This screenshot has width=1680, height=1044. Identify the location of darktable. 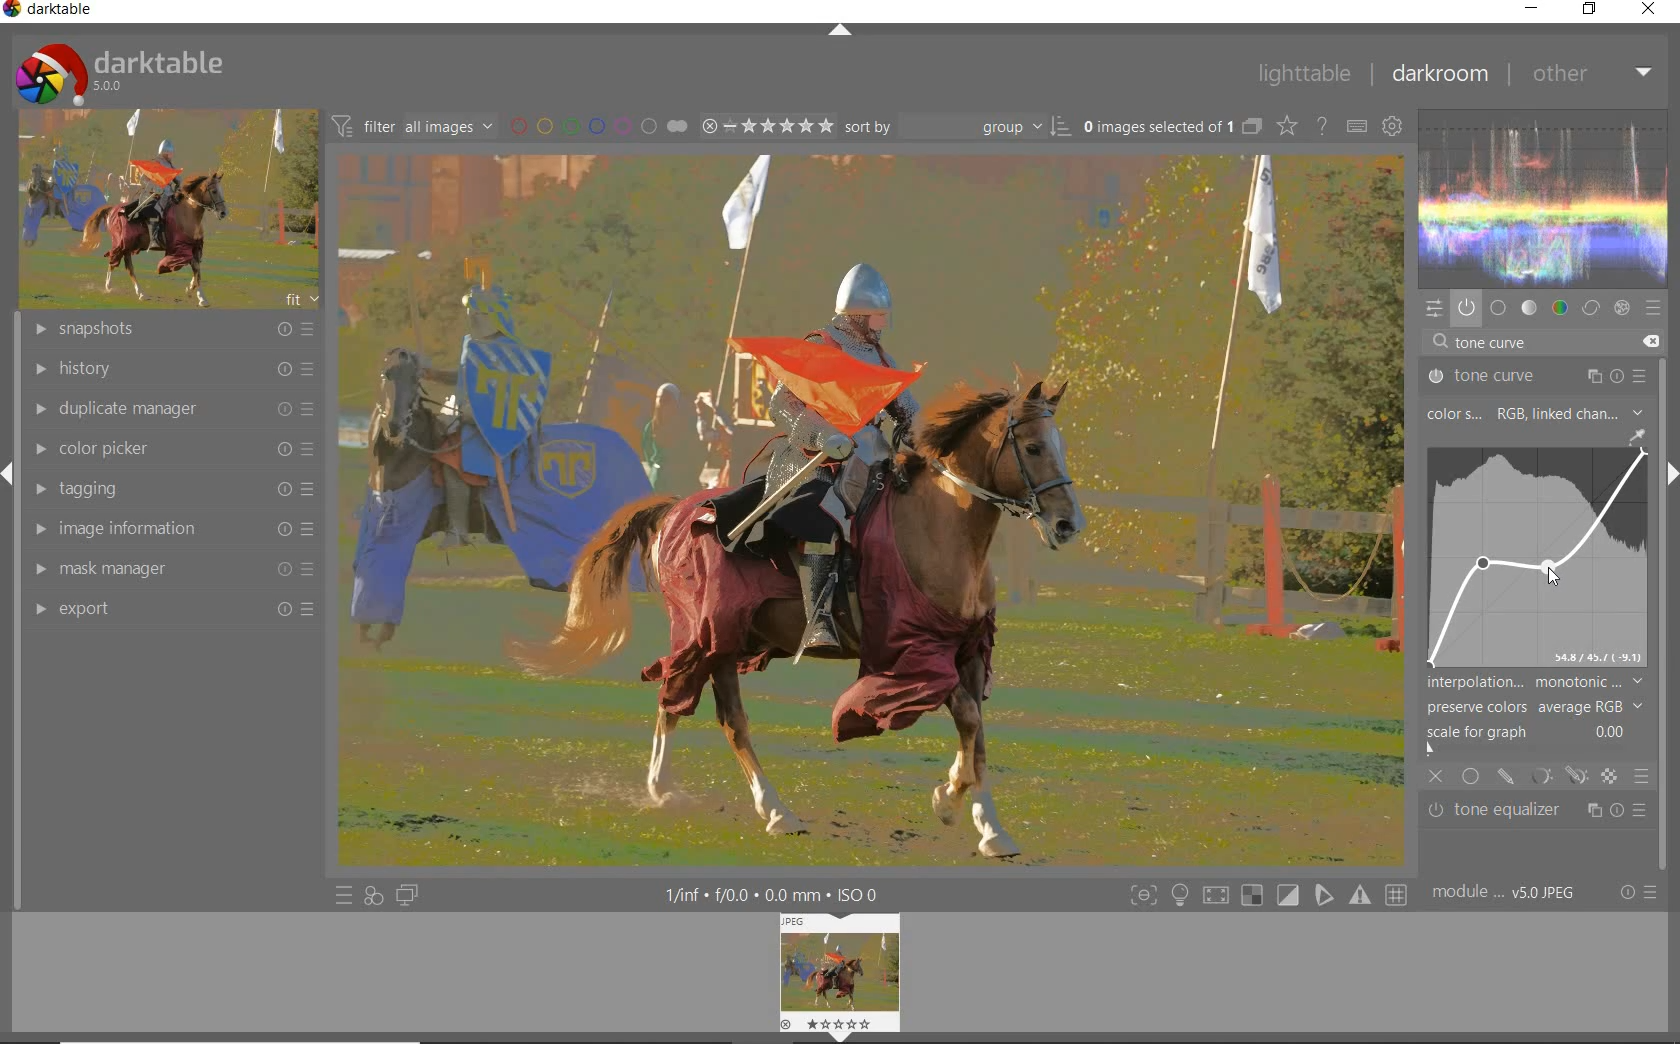
(54, 12).